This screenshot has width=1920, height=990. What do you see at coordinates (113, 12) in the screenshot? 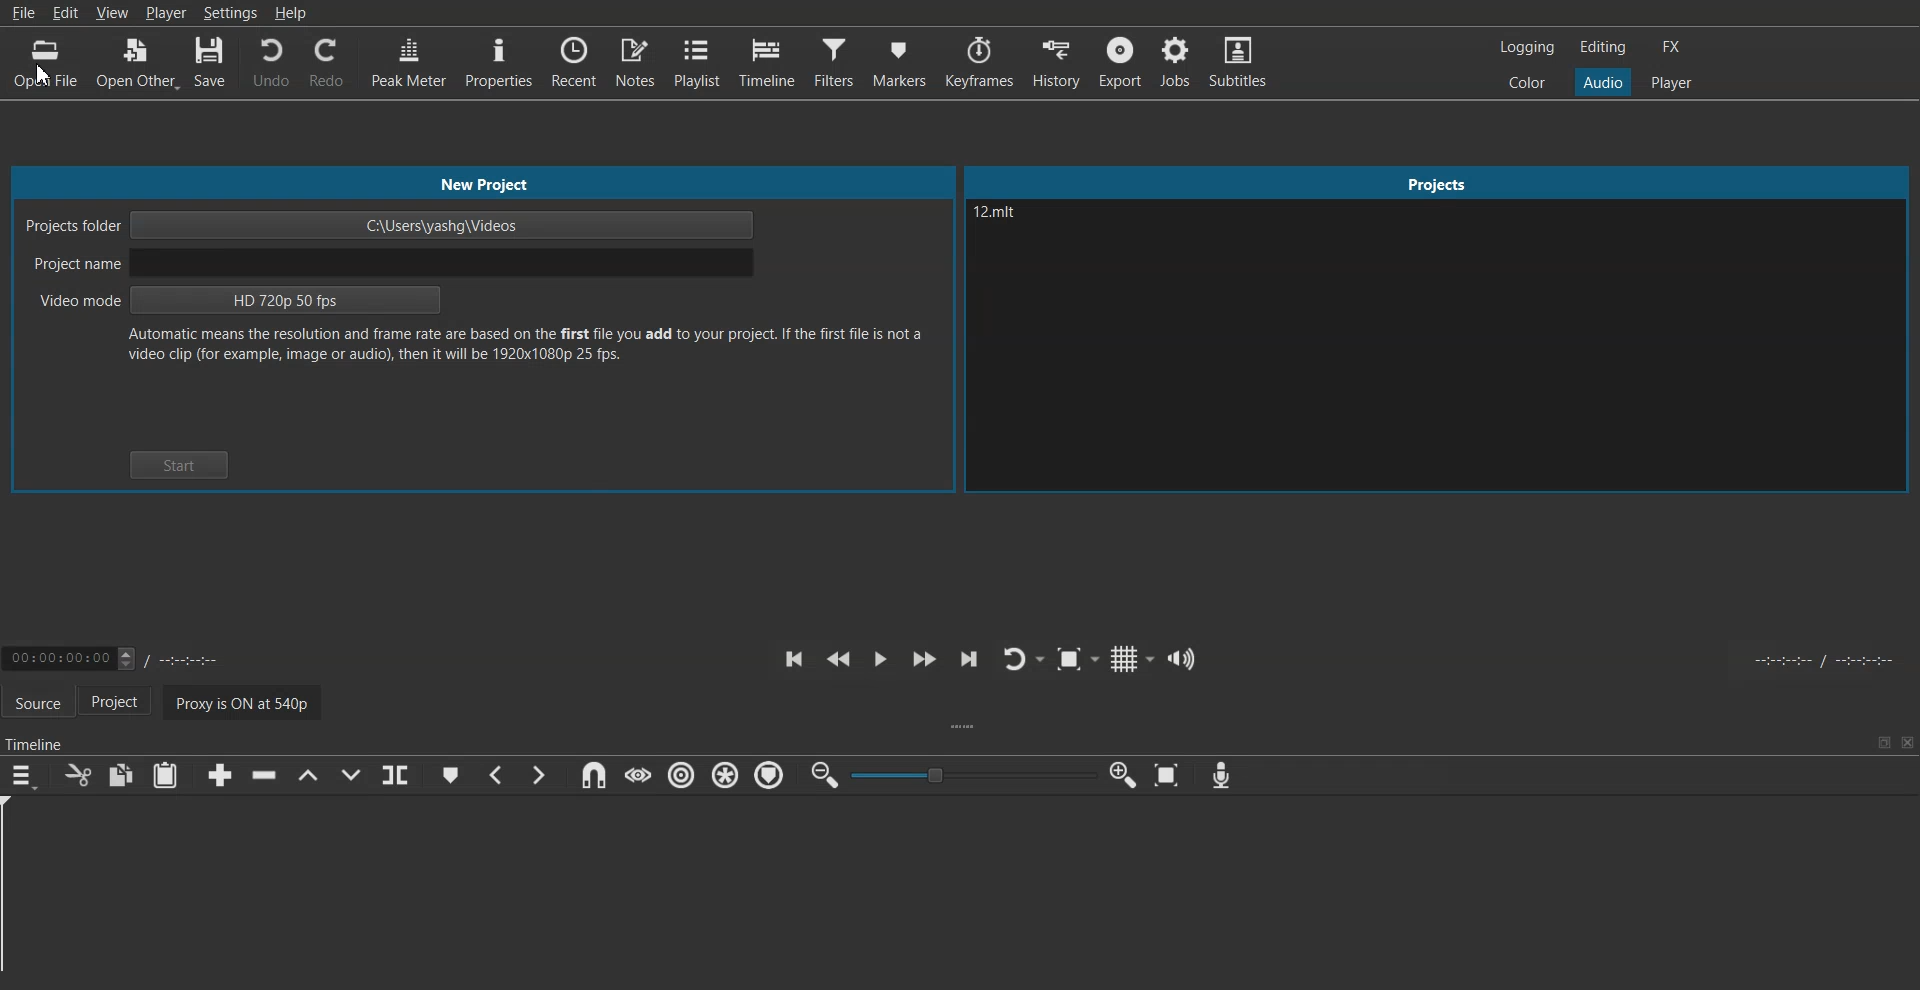
I see `View` at bounding box center [113, 12].